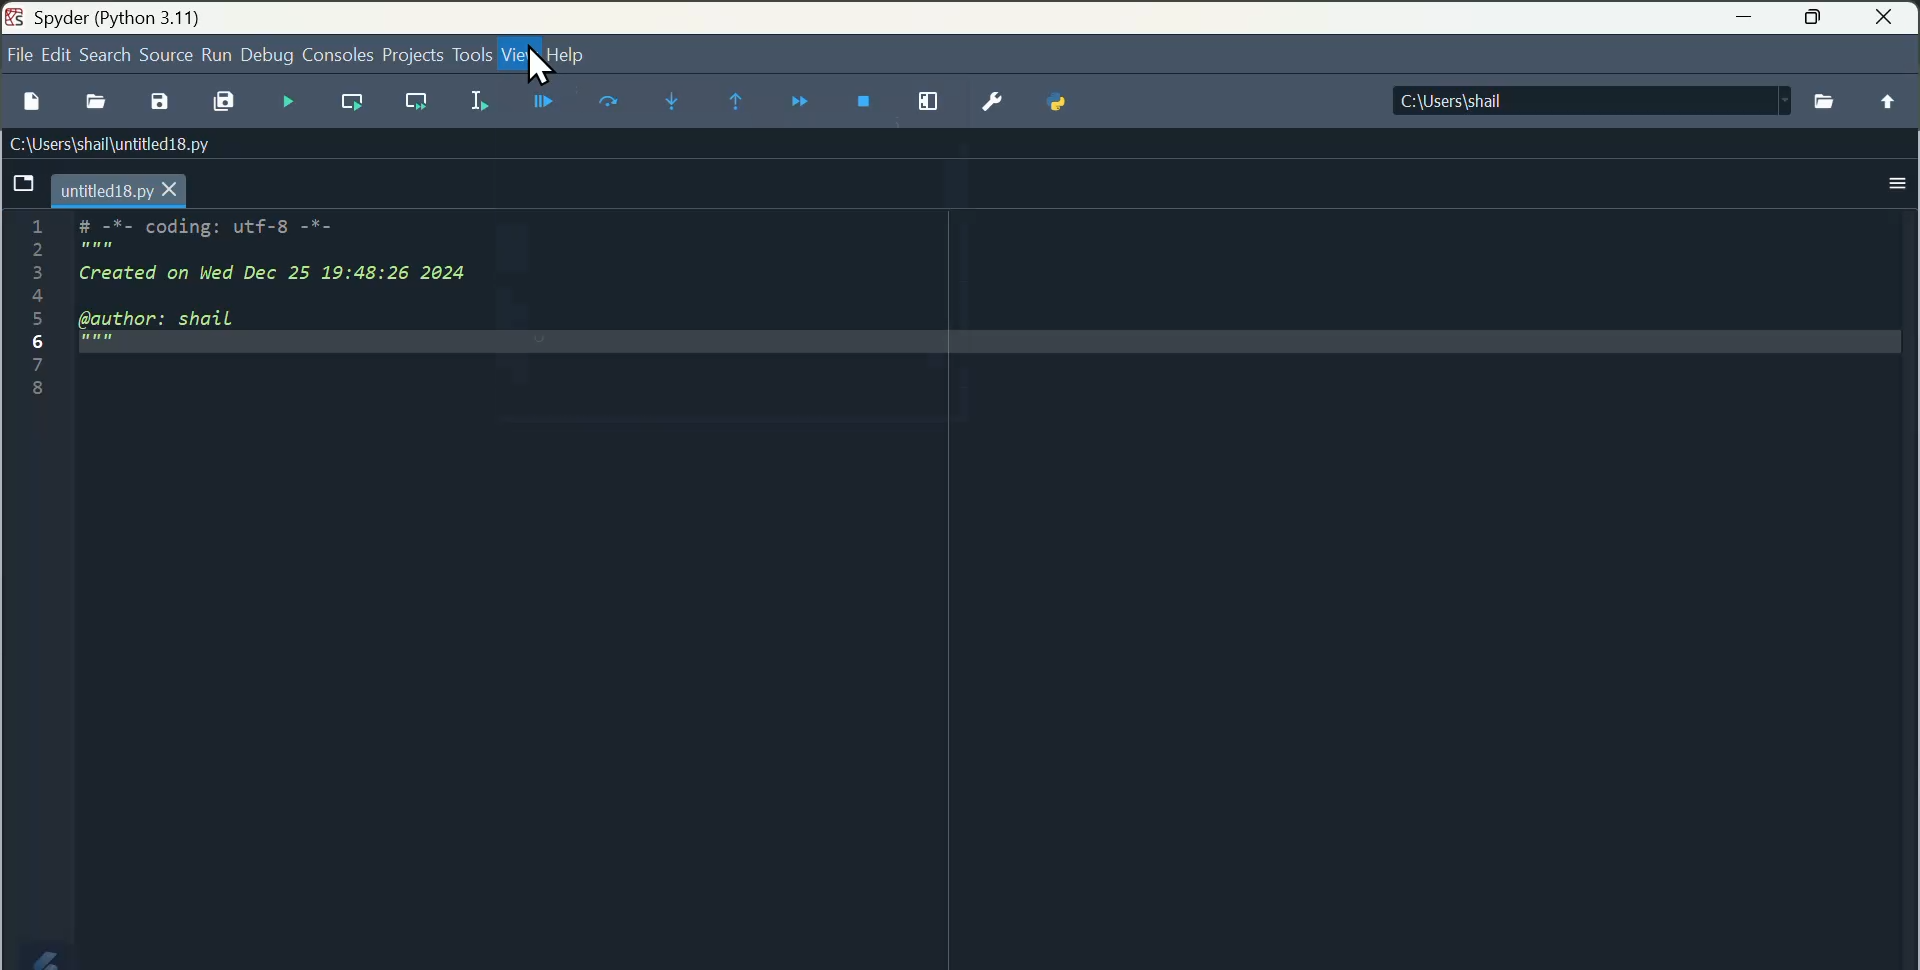  What do you see at coordinates (801, 106) in the screenshot?
I see `Continue execution until next breakpoints` at bounding box center [801, 106].